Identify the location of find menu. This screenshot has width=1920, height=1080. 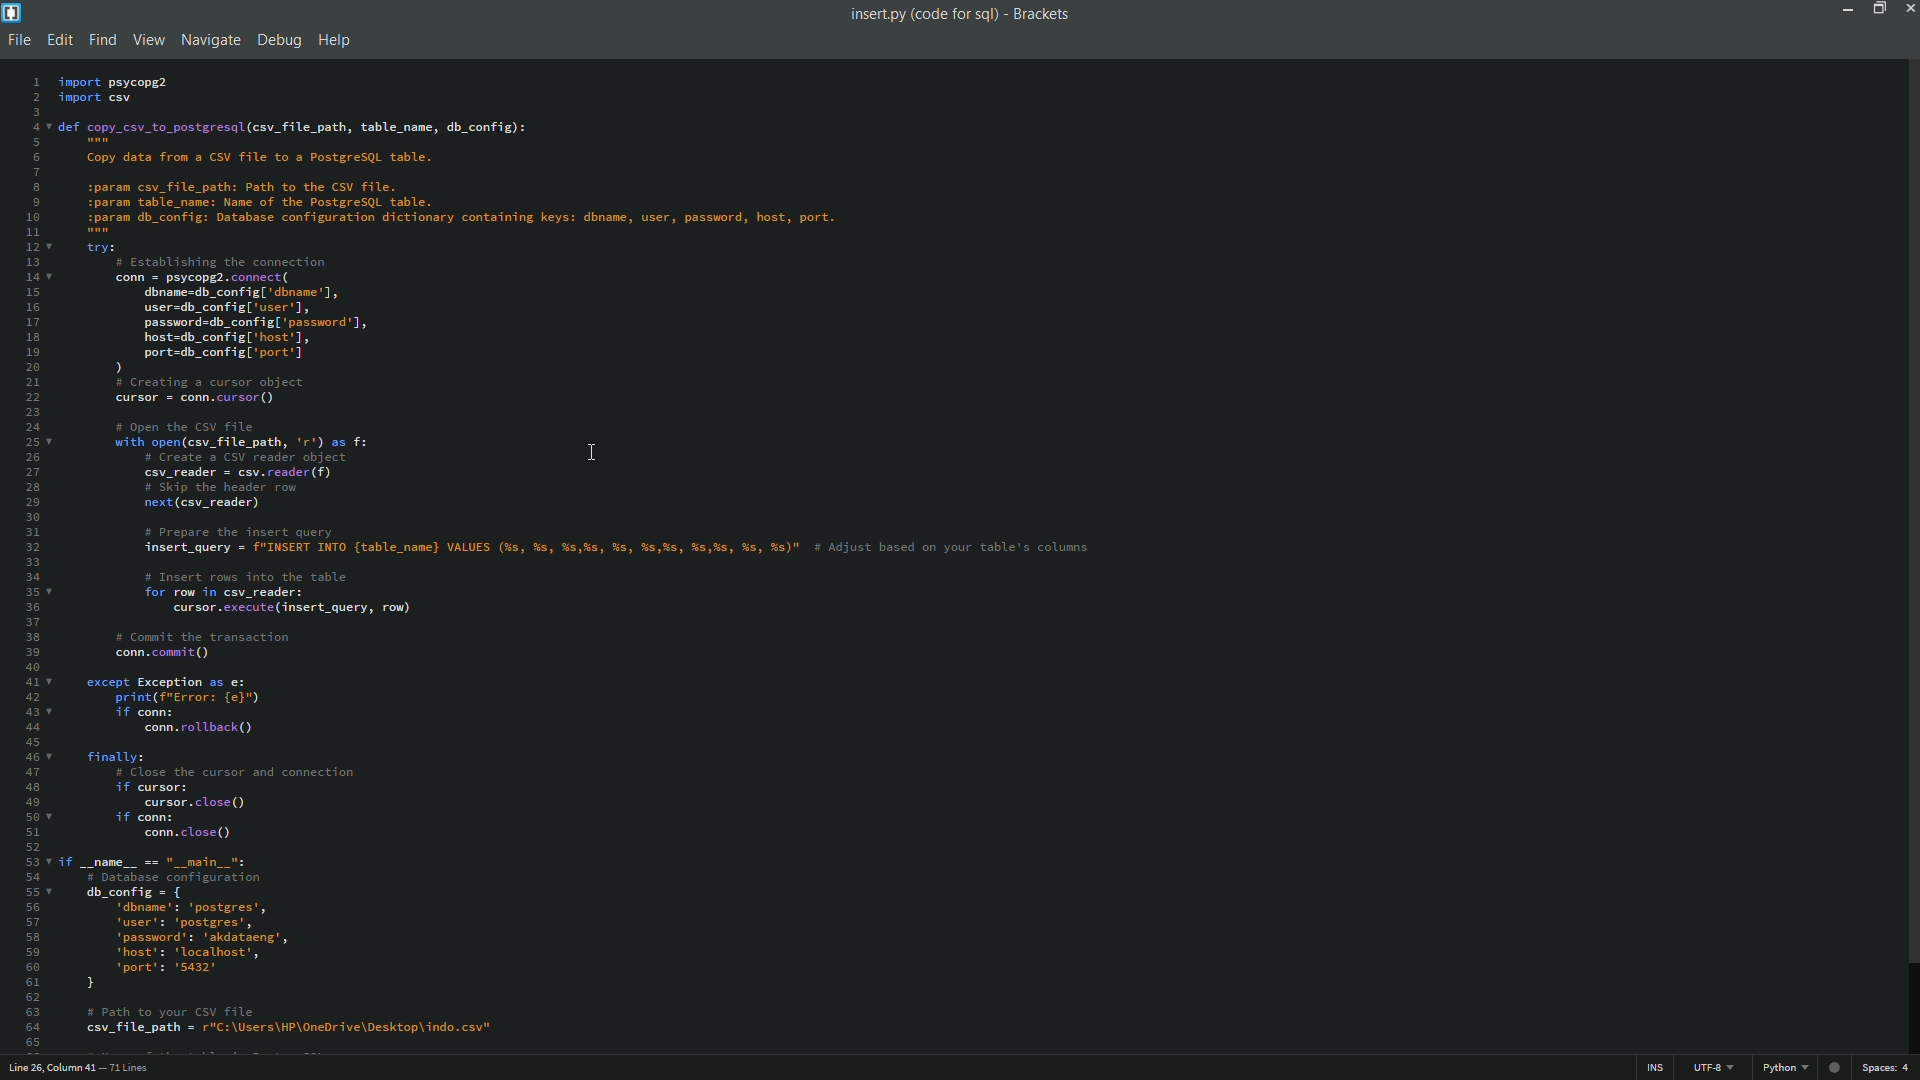
(99, 40).